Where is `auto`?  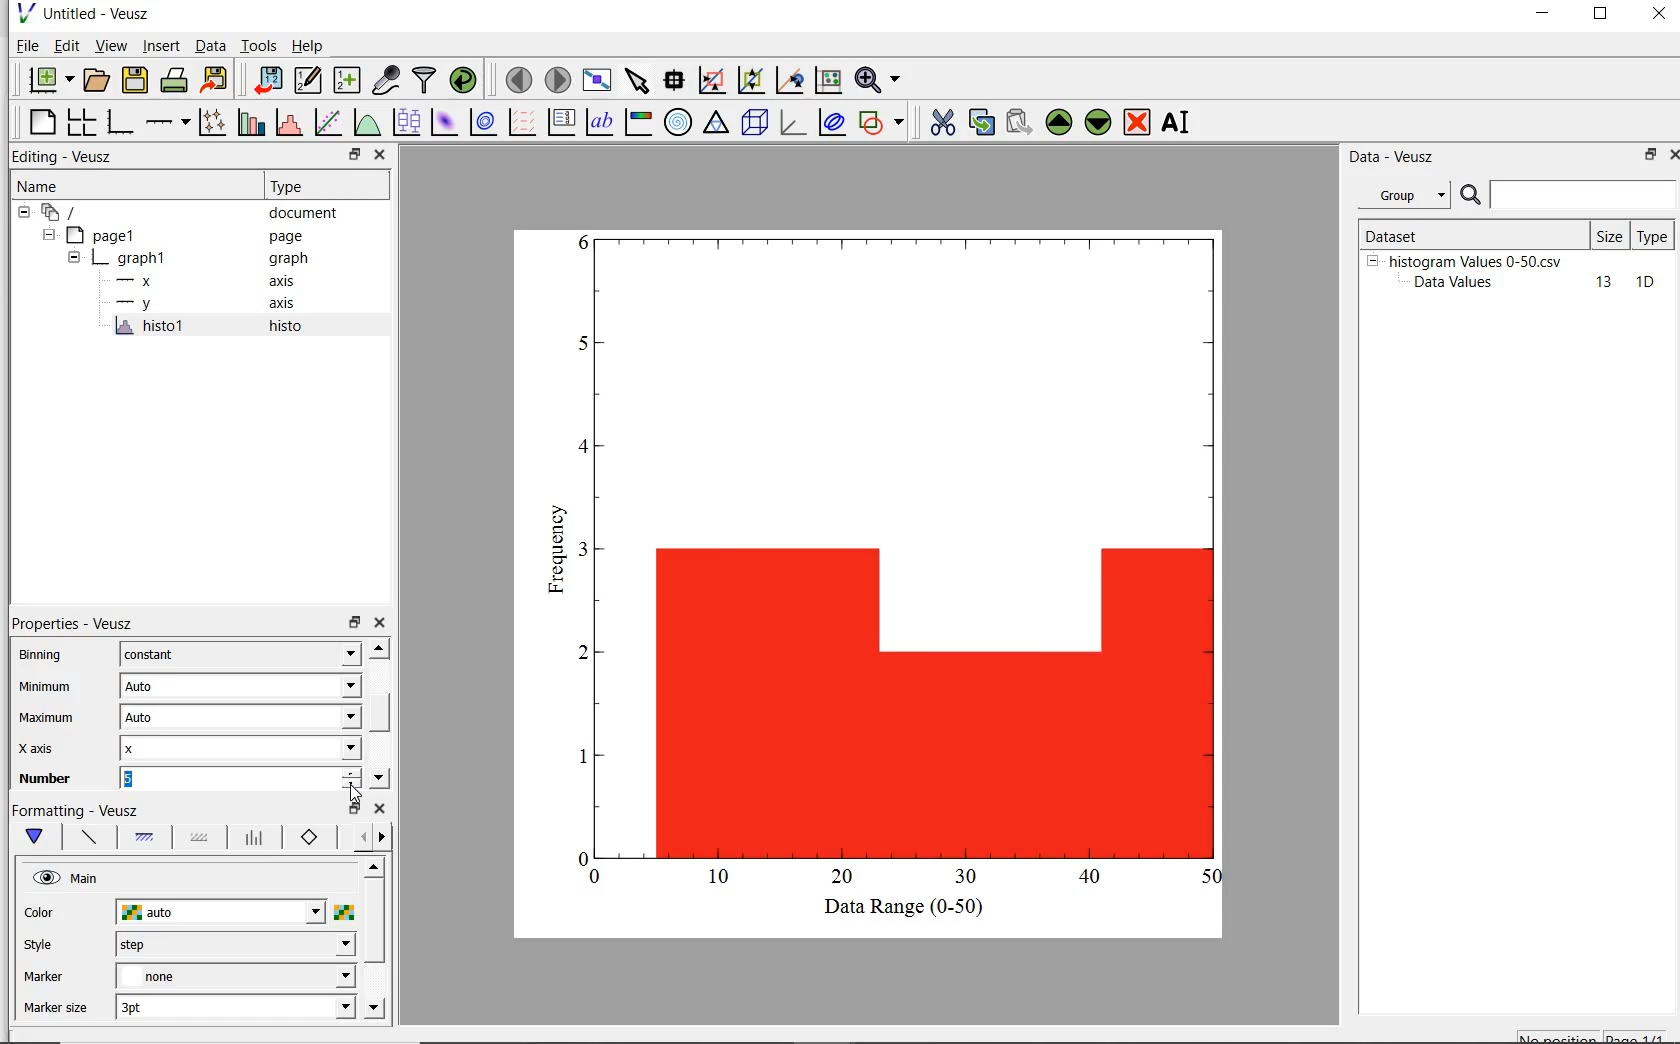
auto is located at coordinates (240, 686).